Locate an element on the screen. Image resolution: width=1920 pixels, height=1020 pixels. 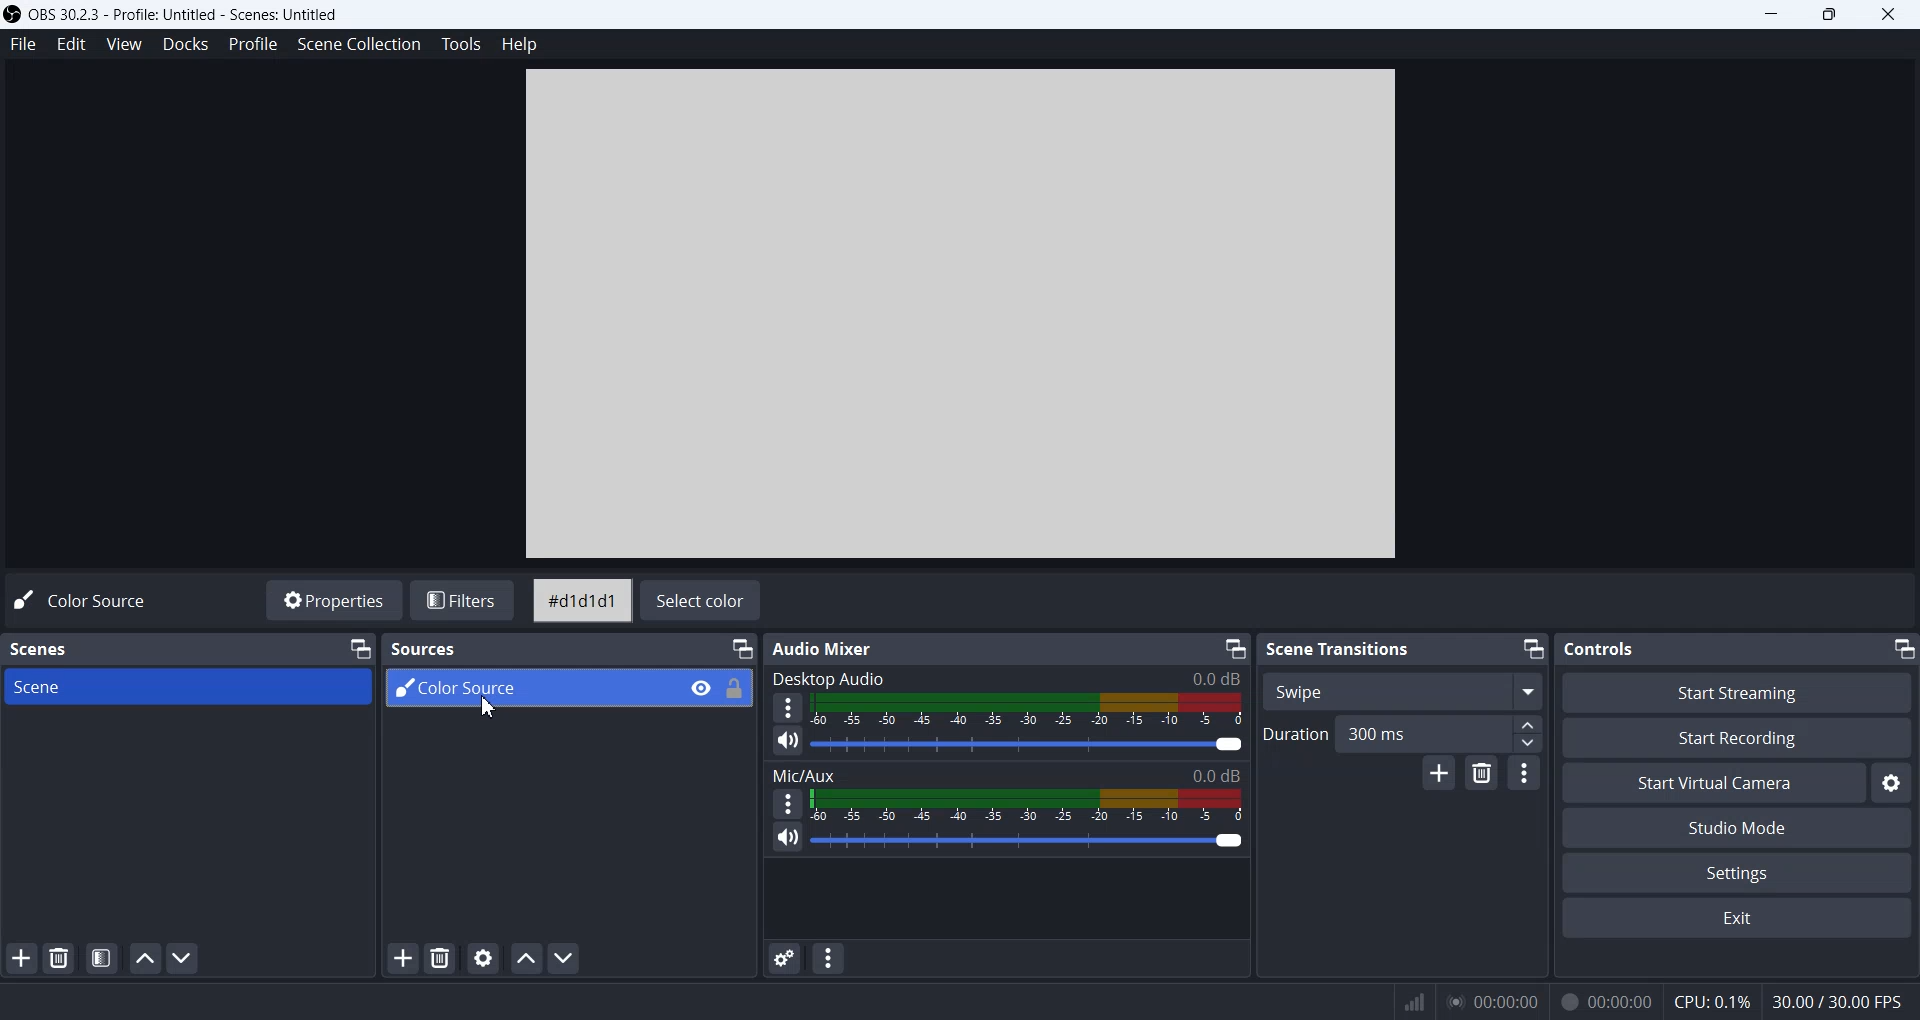
Scene Collection is located at coordinates (359, 45).